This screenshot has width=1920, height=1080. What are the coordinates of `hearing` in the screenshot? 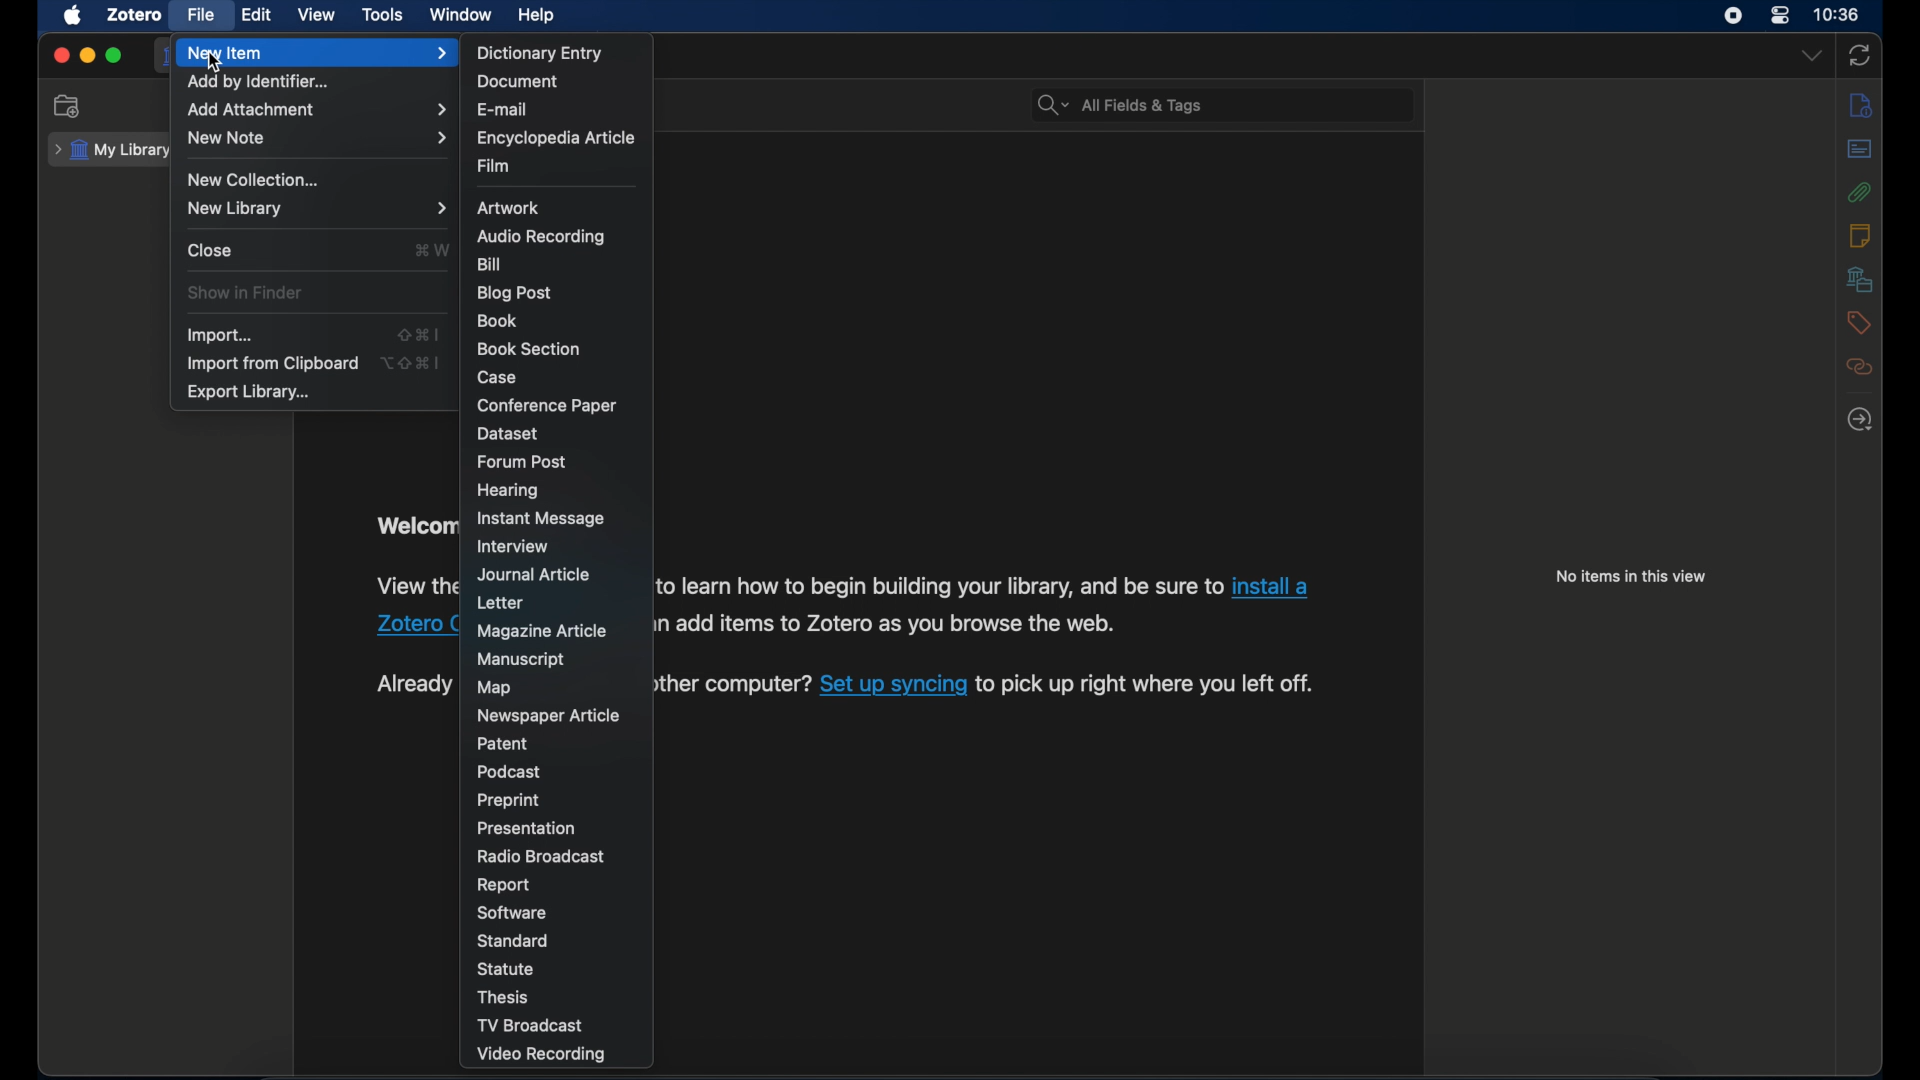 It's located at (510, 492).